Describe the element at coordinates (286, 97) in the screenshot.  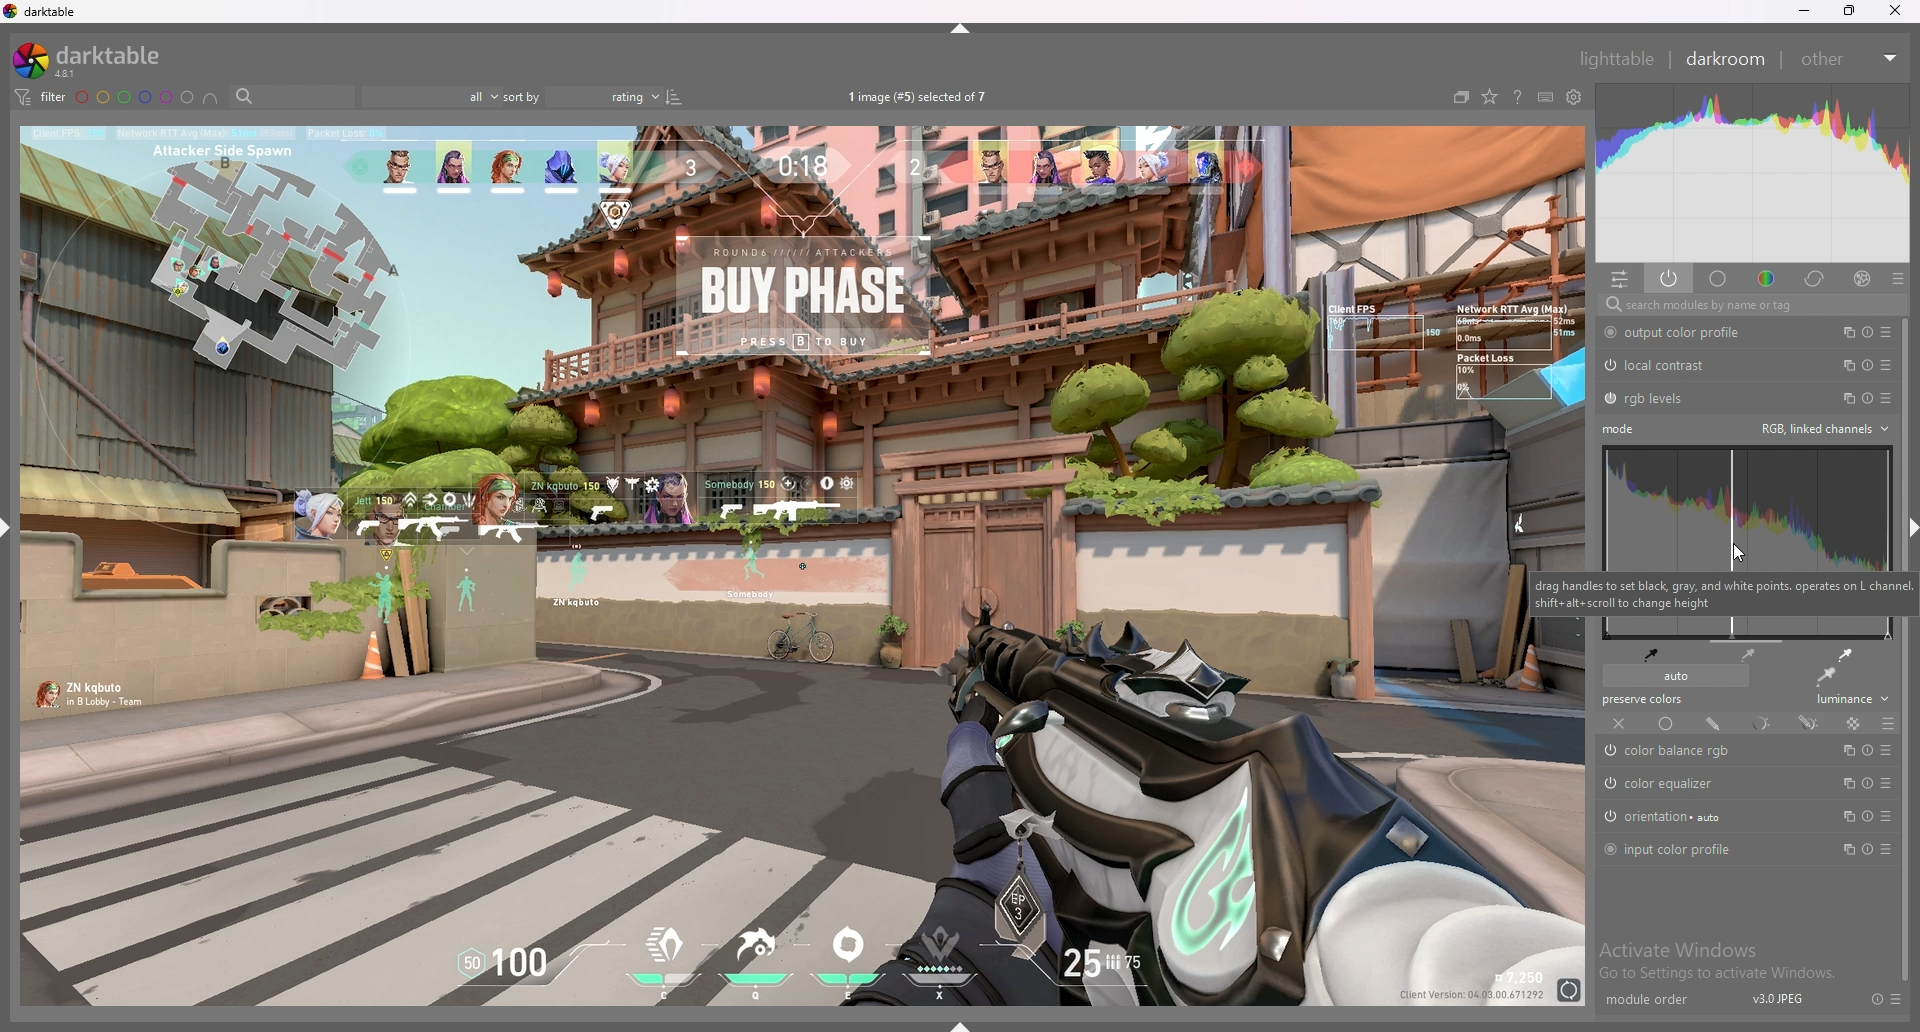
I see `search bar` at that location.